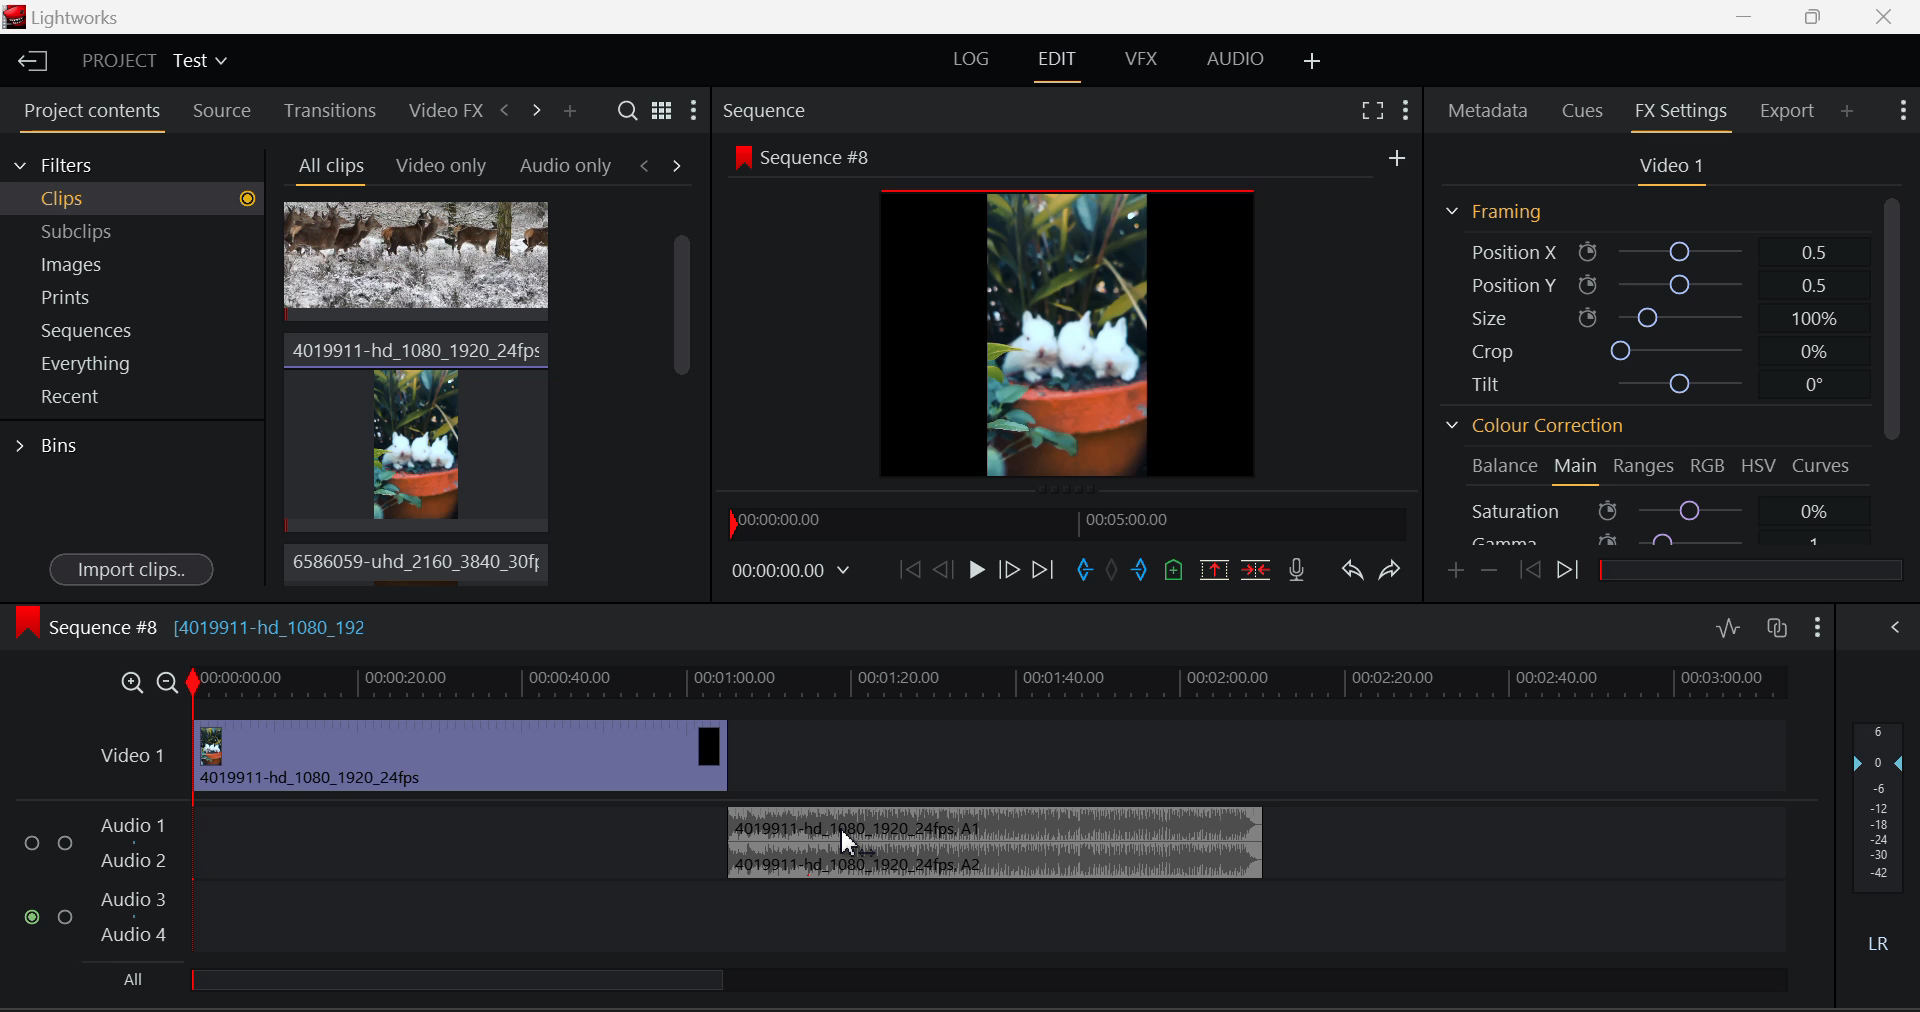 The height and width of the screenshot is (1012, 1920). I want to click on Add Layout, so click(1309, 59).